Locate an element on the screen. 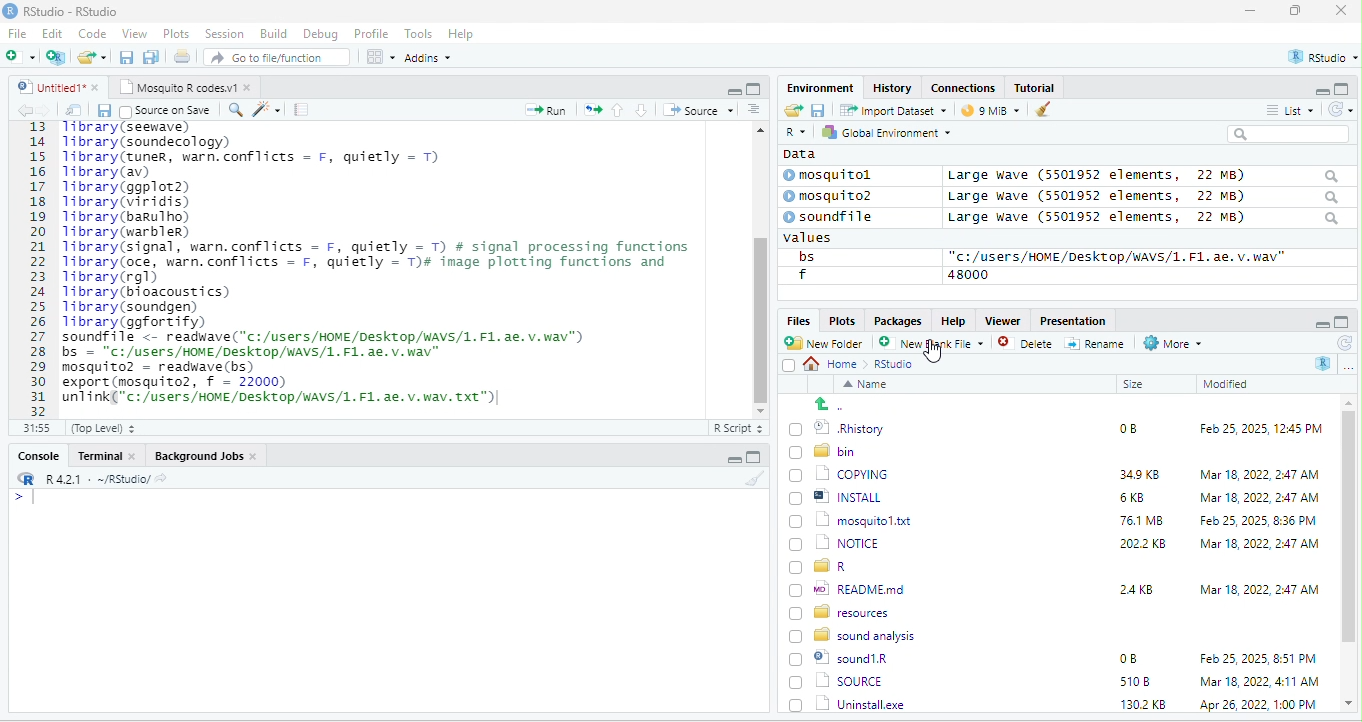  Profile is located at coordinates (371, 34).